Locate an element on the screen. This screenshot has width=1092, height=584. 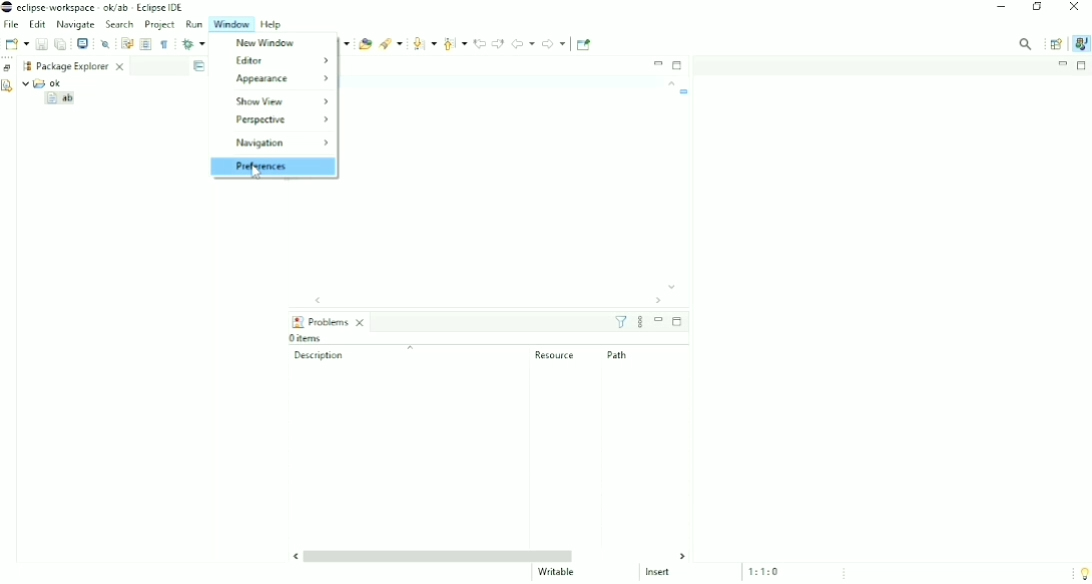
Previous Edit Location is located at coordinates (480, 42).